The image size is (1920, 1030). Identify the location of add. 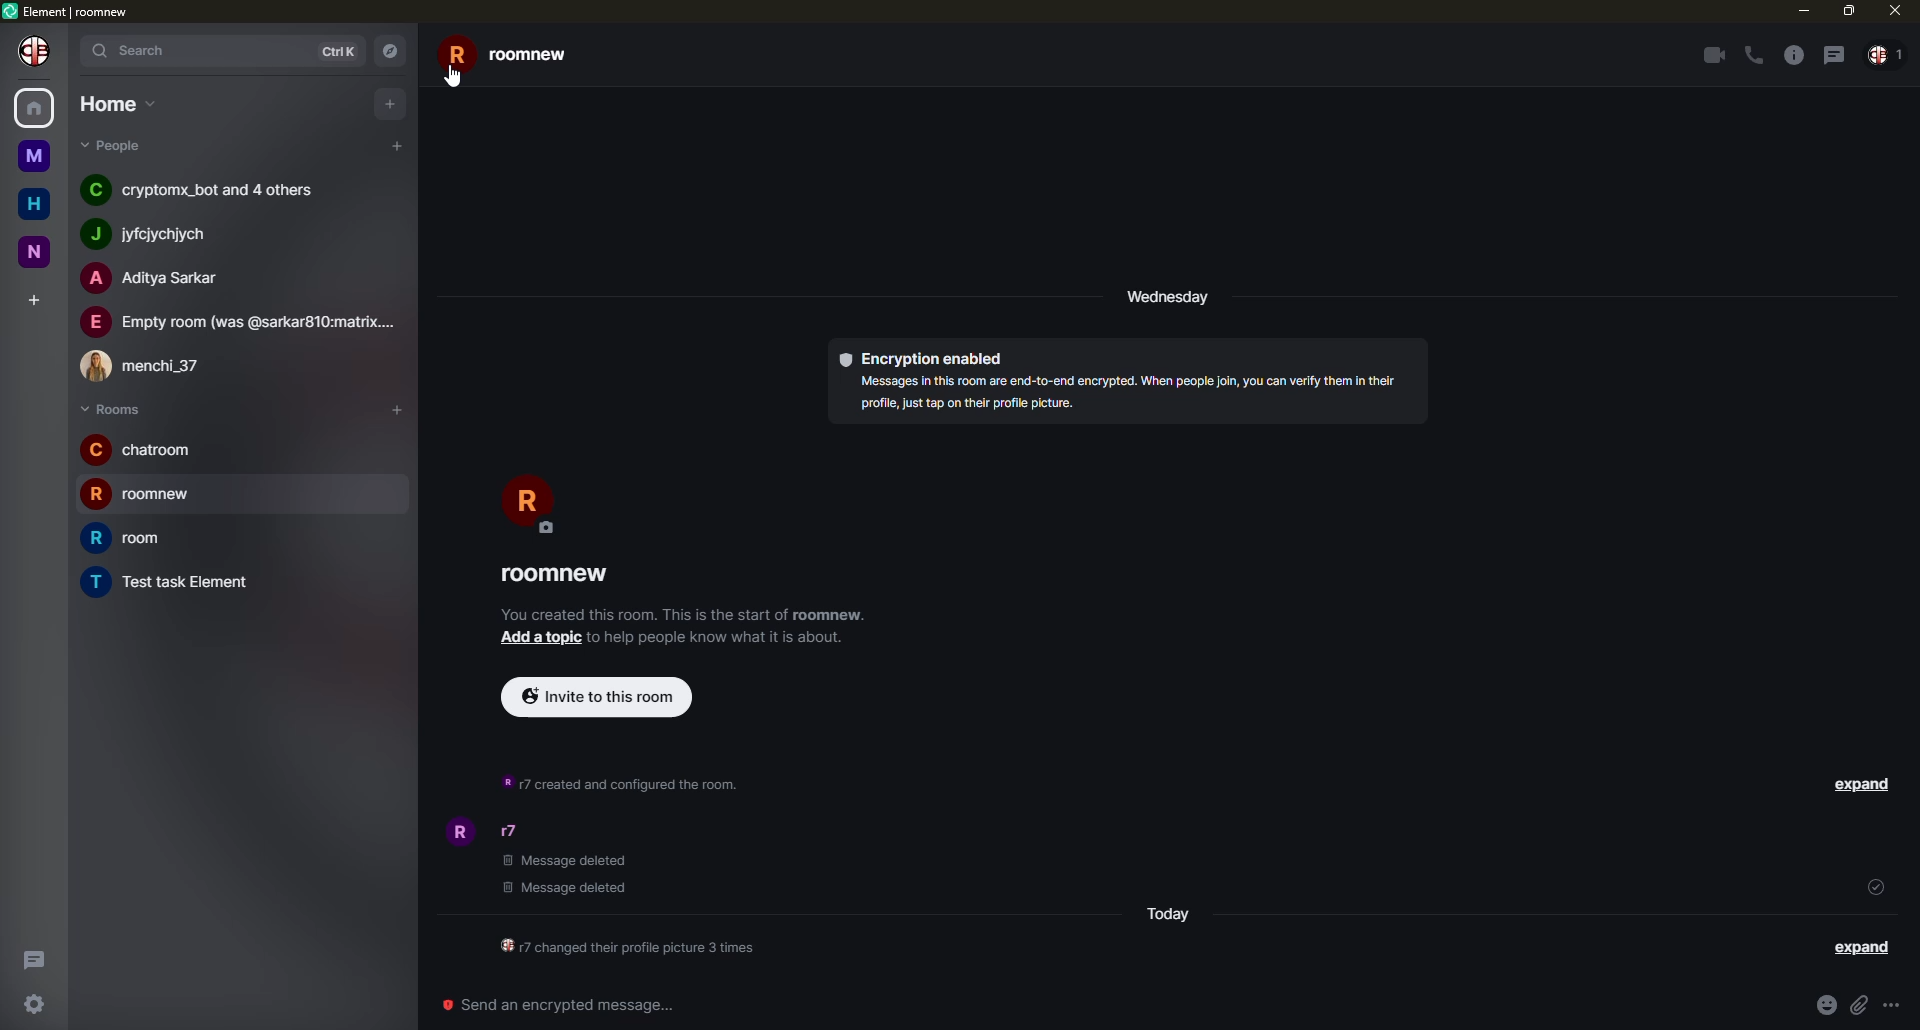
(540, 639).